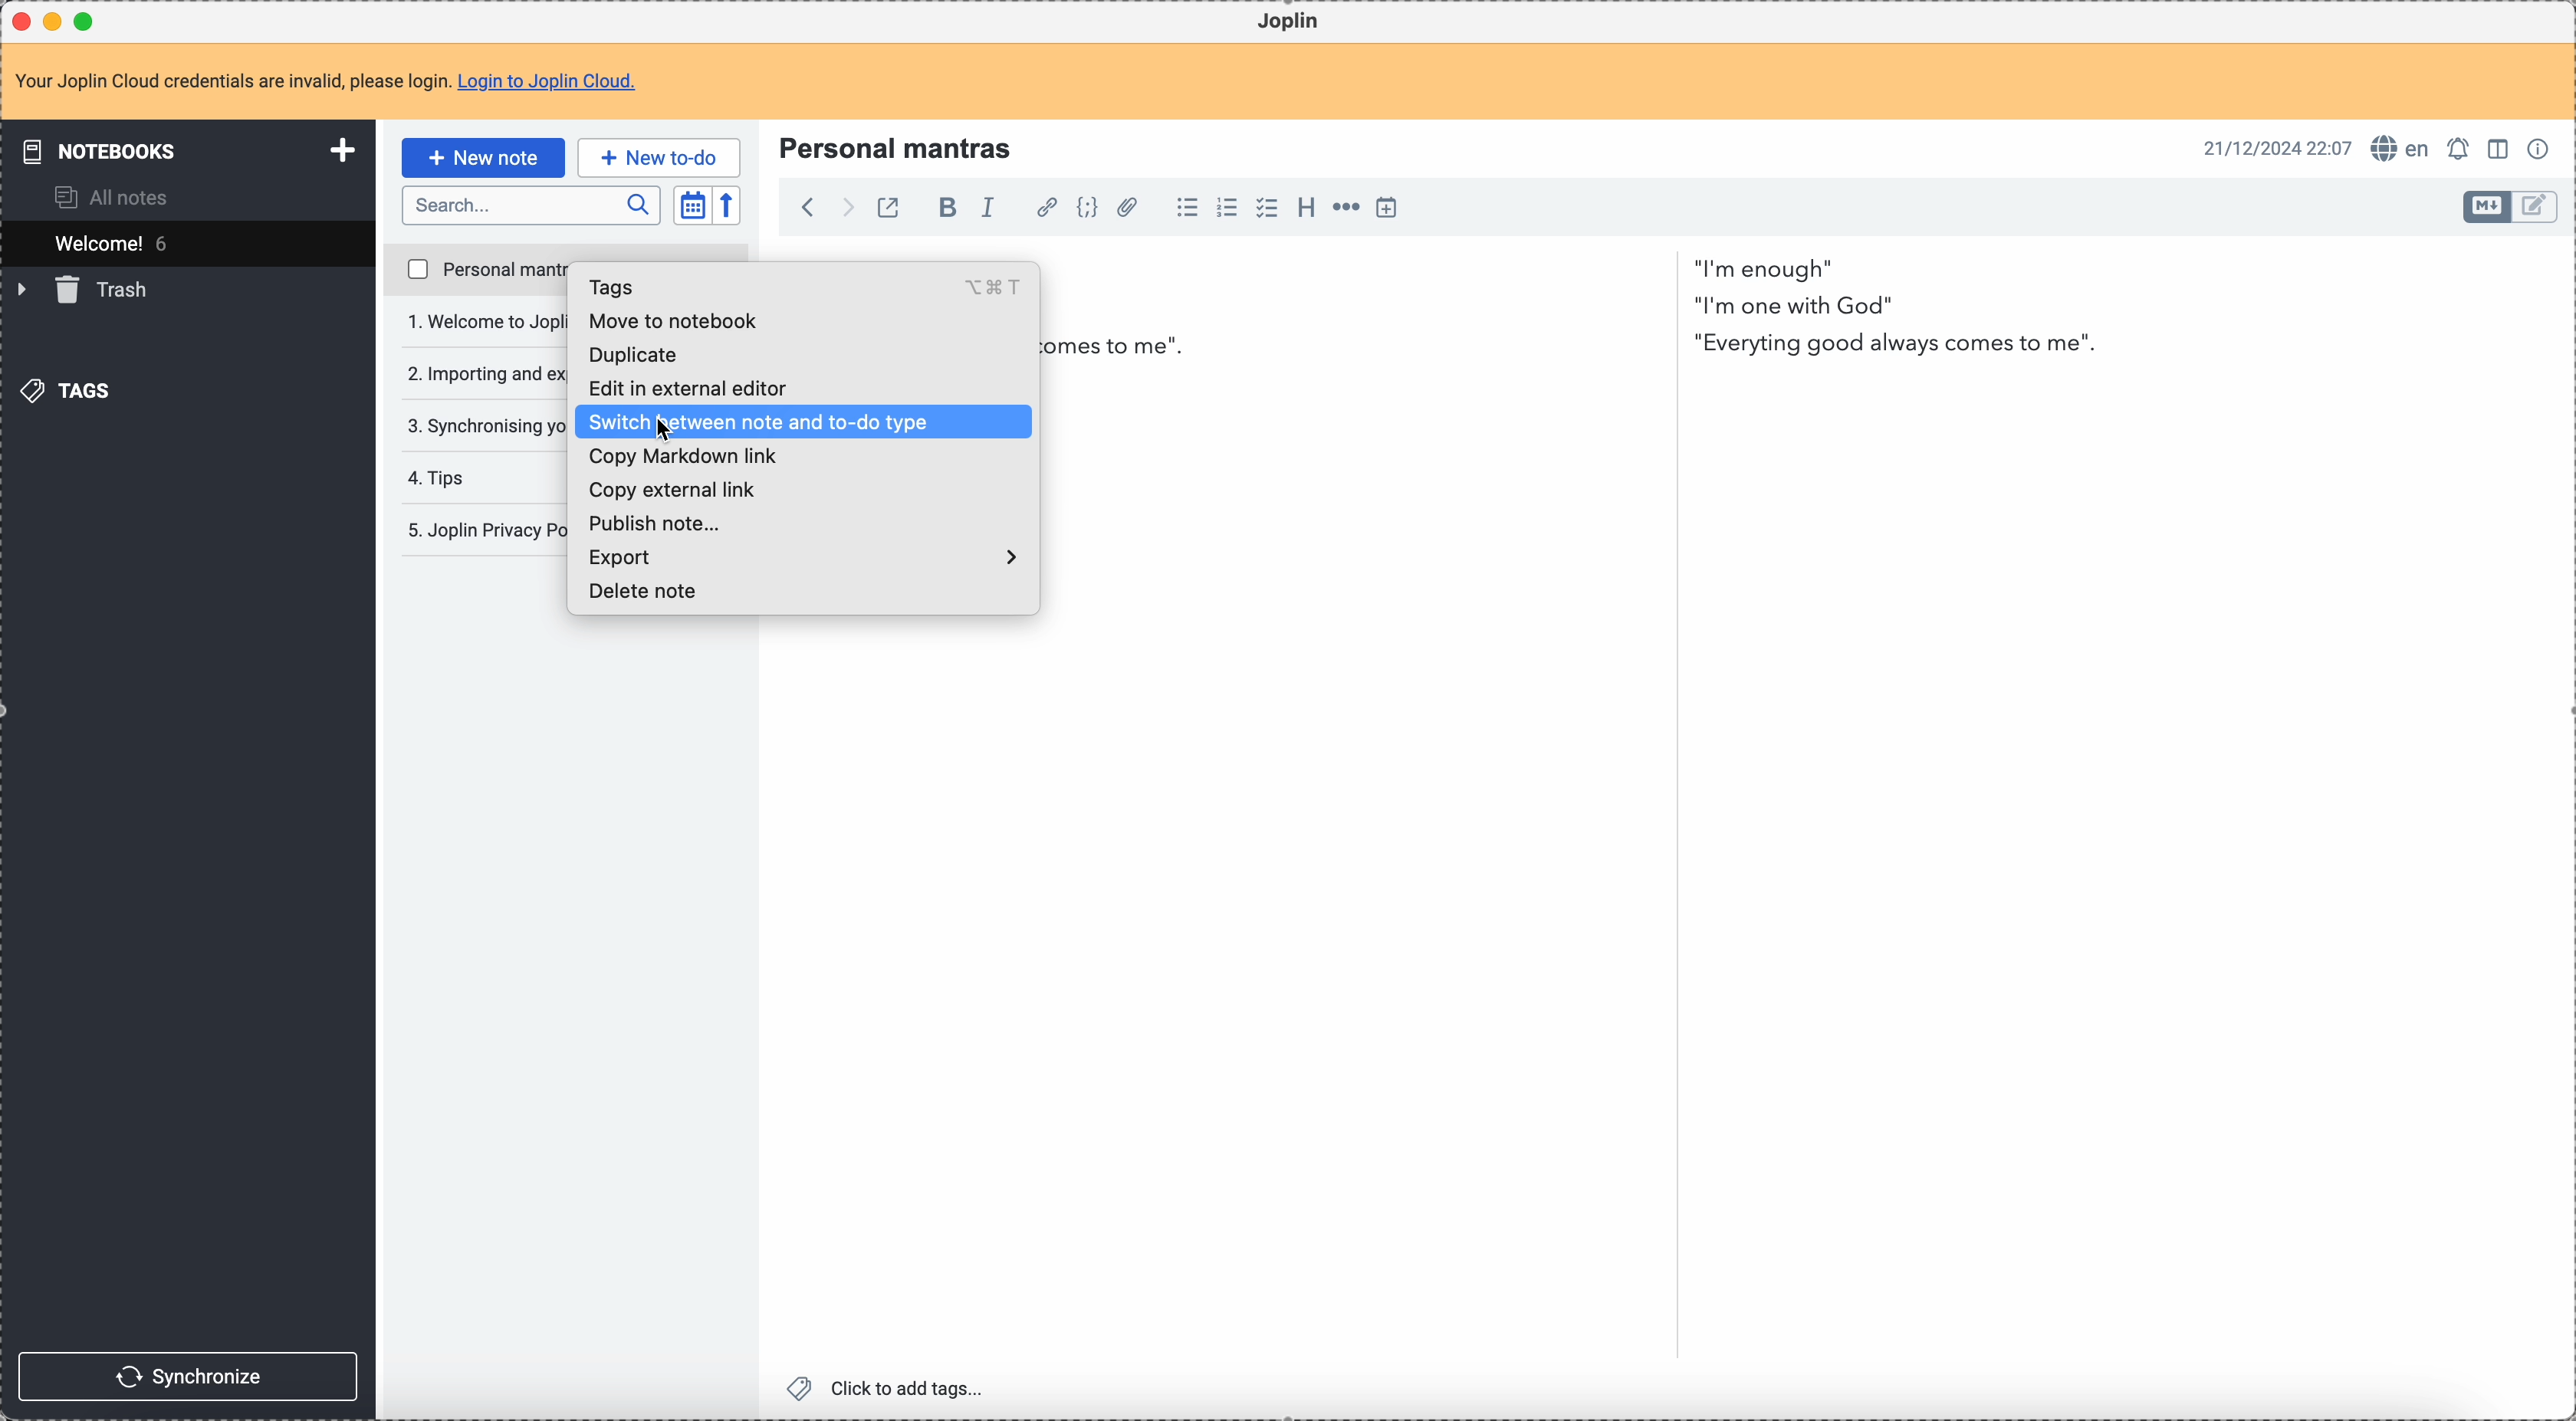 The image size is (2576, 1421). What do you see at coordinates (1227, 209) in the screenshot?
I see `numbered list` at bounding box center [1227, 209].